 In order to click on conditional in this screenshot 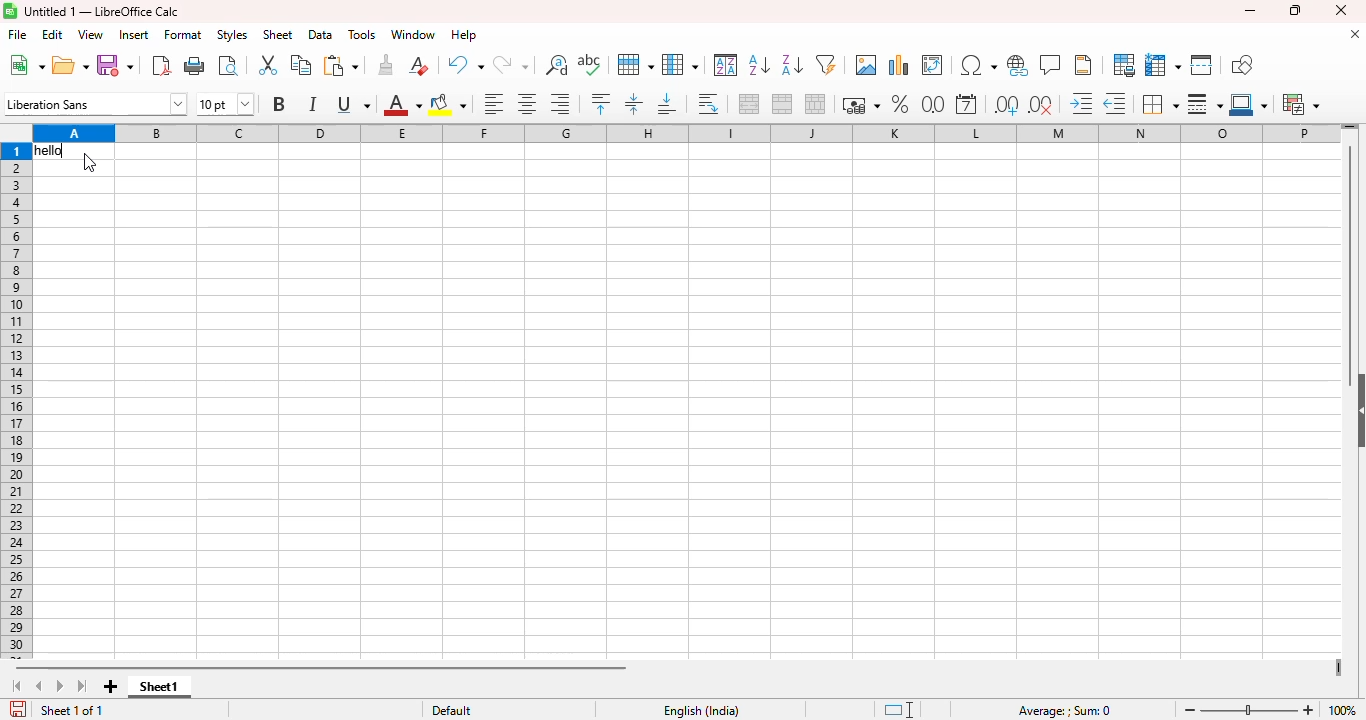, I will do `click(1301, 105)`.